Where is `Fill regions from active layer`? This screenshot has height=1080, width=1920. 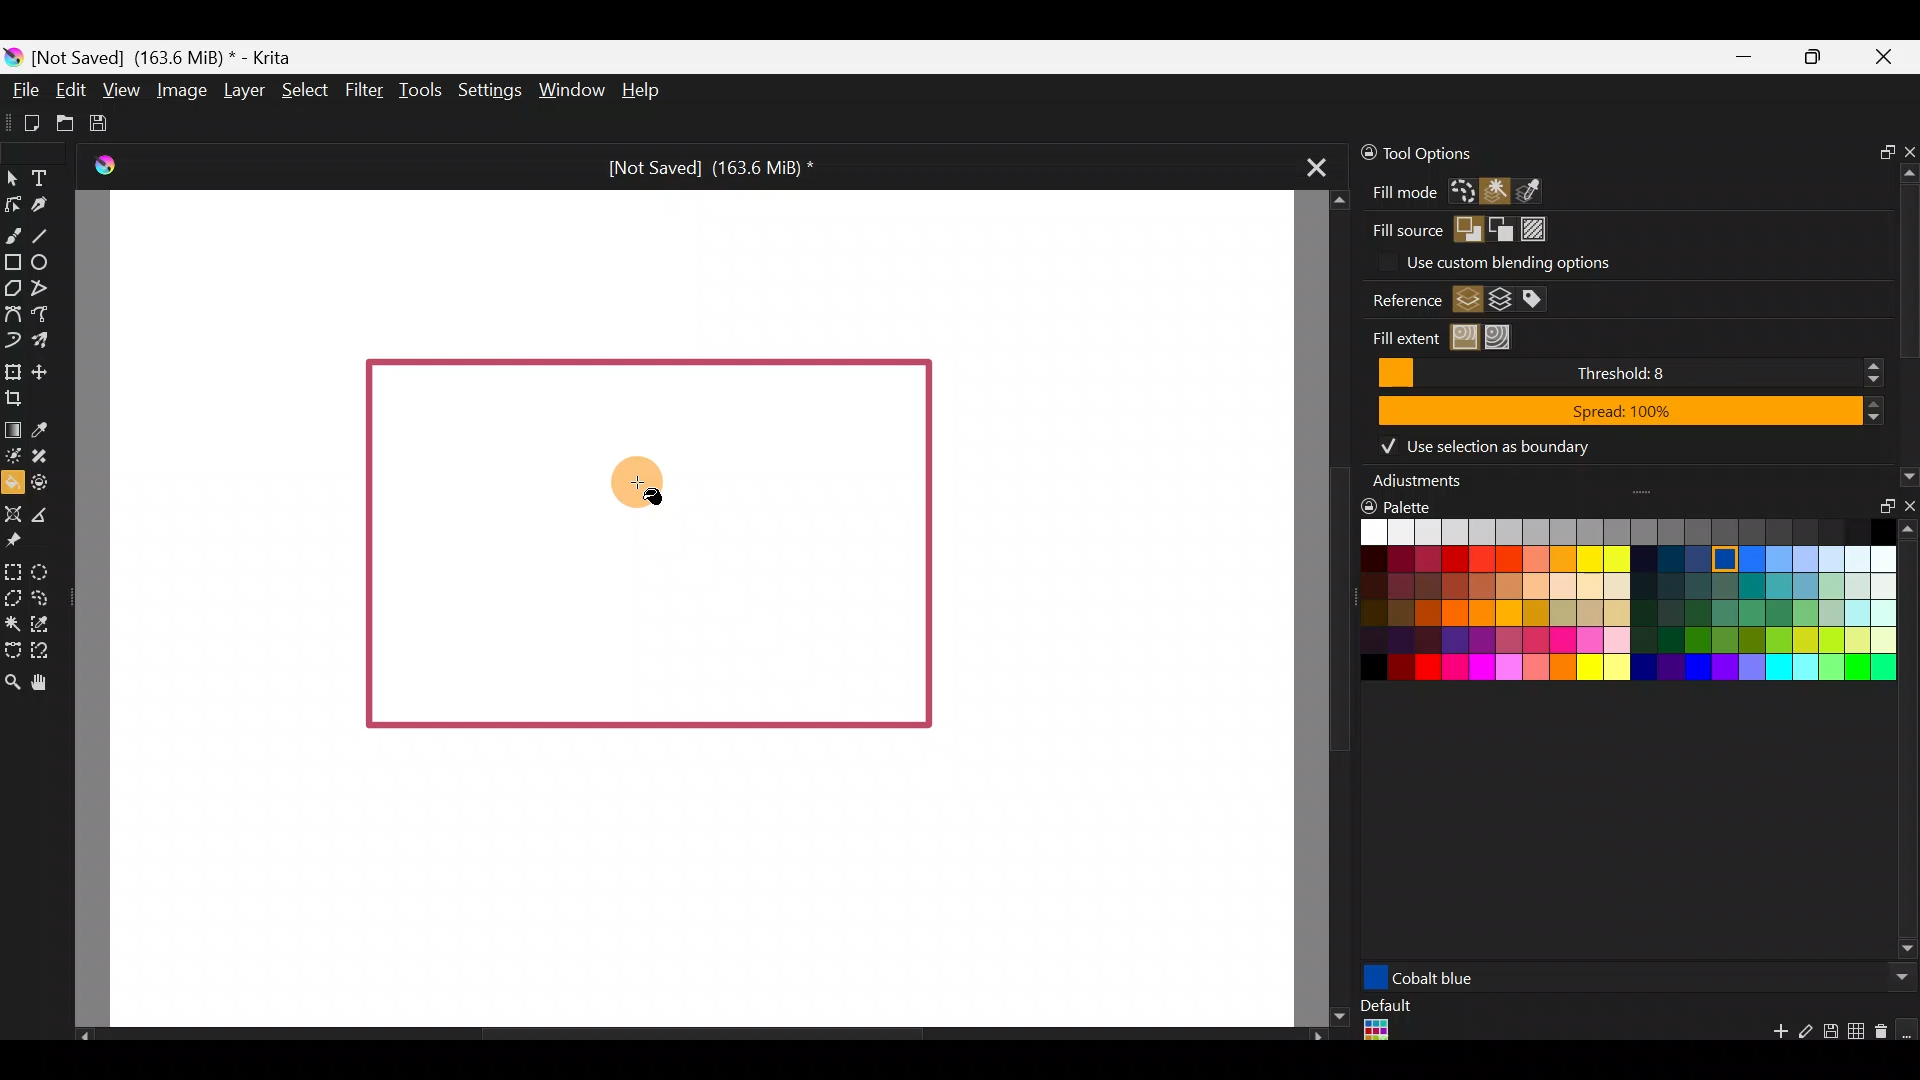
Fill regions from active layer is located at coordinates (1467, 299).